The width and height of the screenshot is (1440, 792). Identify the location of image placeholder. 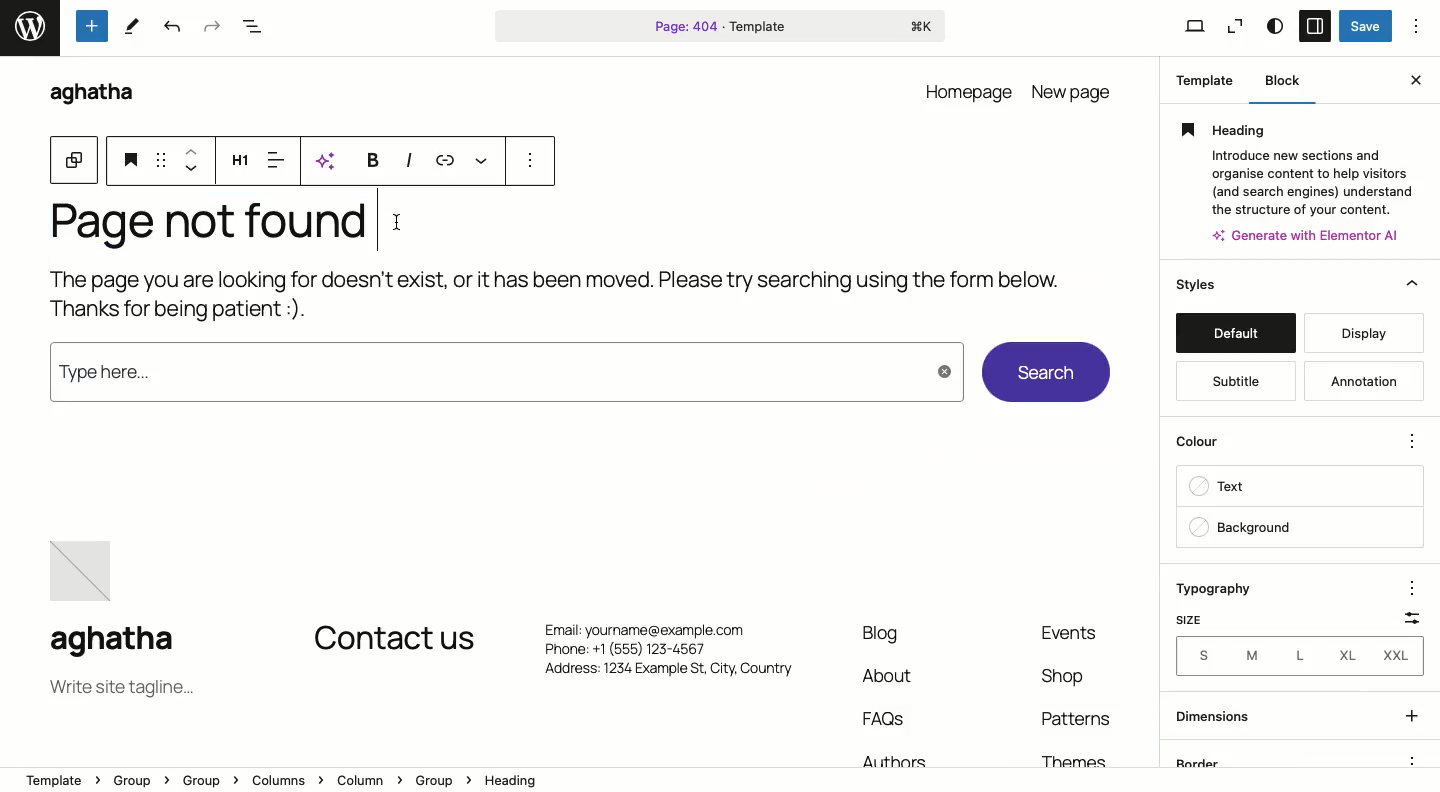
(86, 573).